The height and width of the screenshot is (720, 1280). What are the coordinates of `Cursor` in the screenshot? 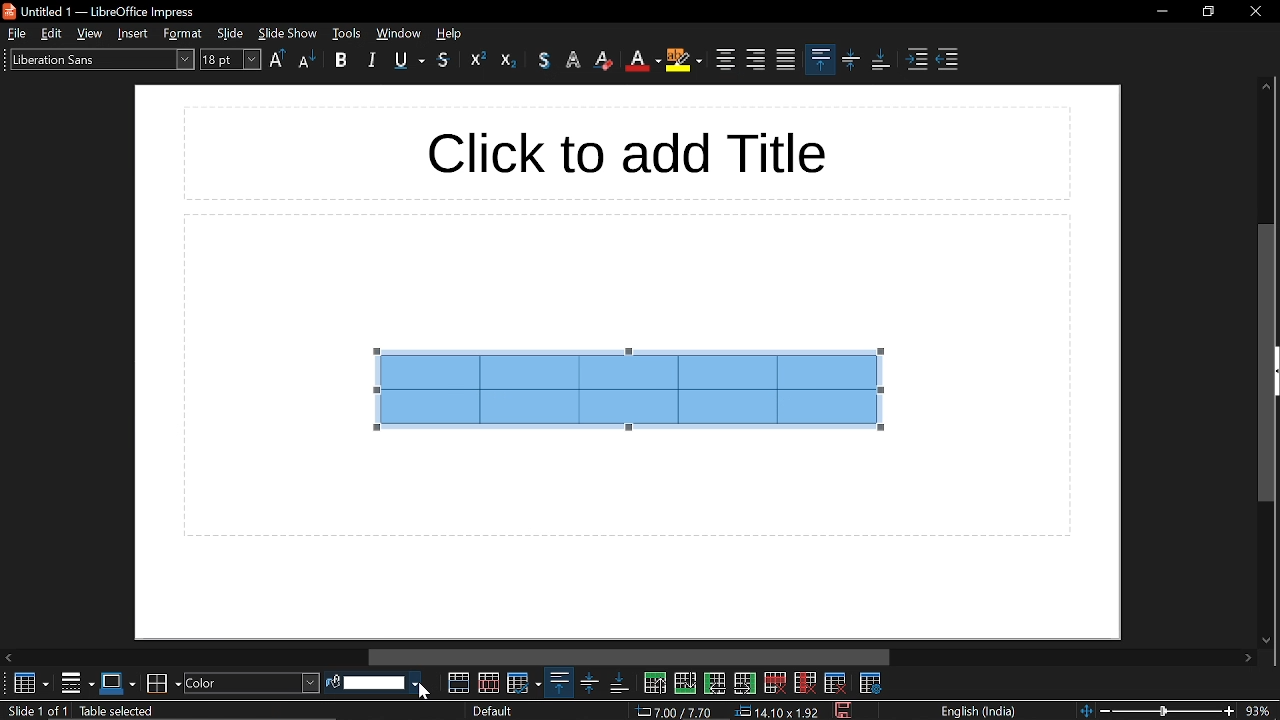 It's located at (422, 692).